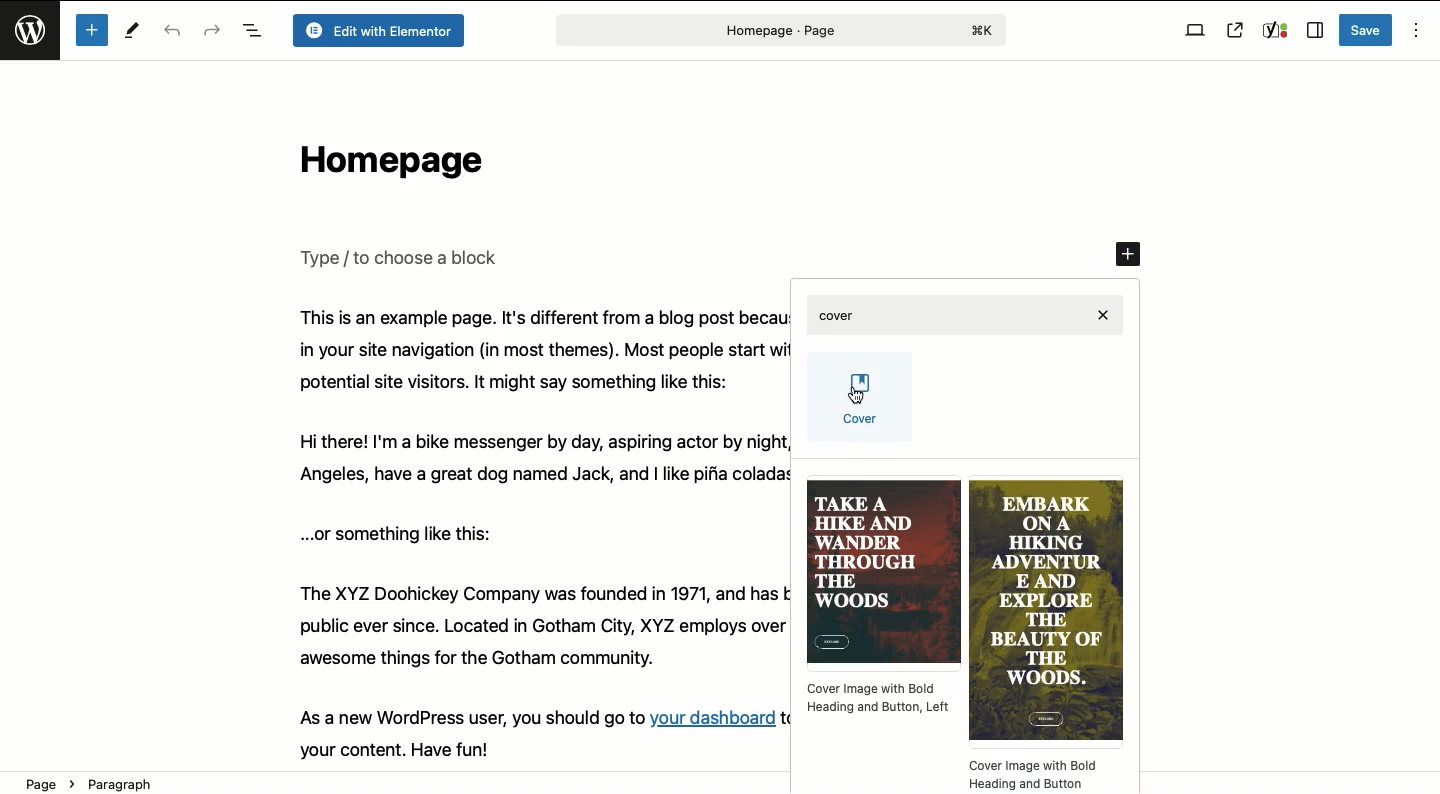 The image size is (1440, 794). Describe the element at coordinates (535, 461) in the screenshot. I see `Hi there! I'm a bike messenger by day, aspiring actor by night, and this is my website. | live in Los
Angeles, have a great dog named Jack, and | like pifia coladas. (And gettin’ caught in the rain.)` at that location.